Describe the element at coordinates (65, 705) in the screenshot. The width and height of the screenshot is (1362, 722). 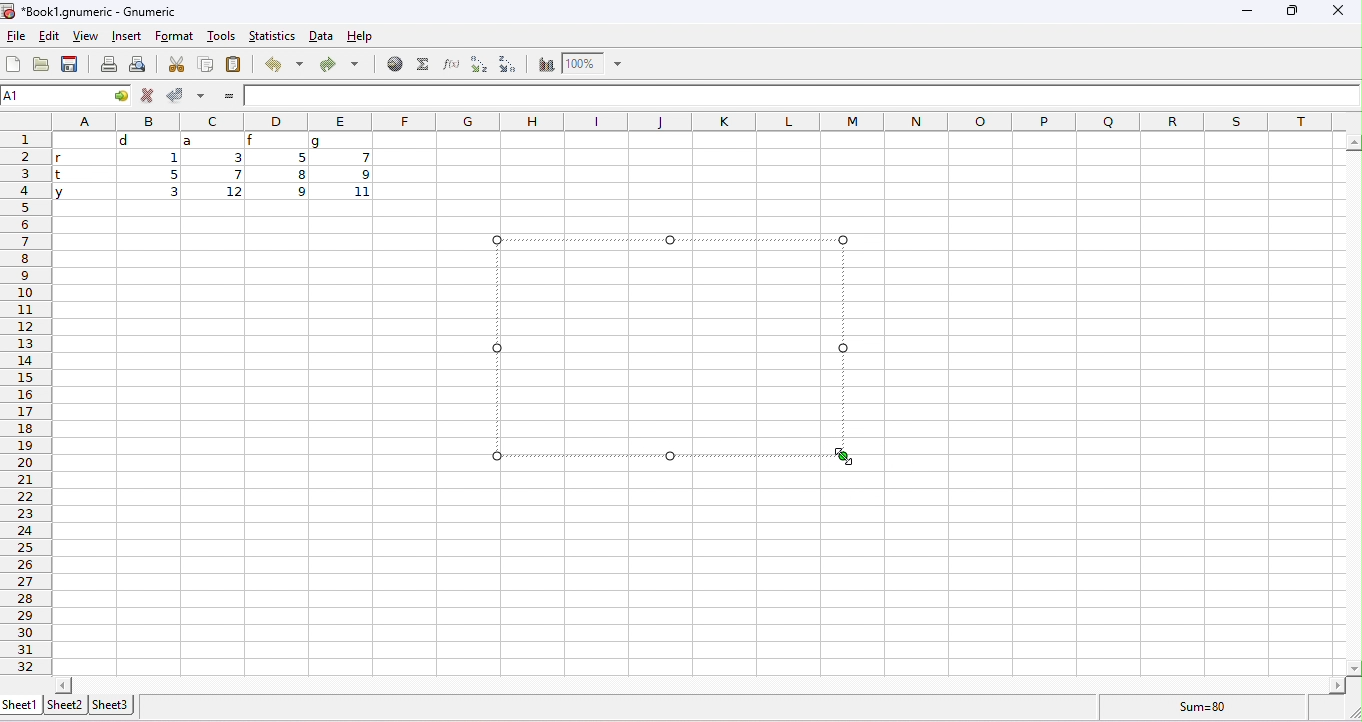
I see `sheet2` at that location.